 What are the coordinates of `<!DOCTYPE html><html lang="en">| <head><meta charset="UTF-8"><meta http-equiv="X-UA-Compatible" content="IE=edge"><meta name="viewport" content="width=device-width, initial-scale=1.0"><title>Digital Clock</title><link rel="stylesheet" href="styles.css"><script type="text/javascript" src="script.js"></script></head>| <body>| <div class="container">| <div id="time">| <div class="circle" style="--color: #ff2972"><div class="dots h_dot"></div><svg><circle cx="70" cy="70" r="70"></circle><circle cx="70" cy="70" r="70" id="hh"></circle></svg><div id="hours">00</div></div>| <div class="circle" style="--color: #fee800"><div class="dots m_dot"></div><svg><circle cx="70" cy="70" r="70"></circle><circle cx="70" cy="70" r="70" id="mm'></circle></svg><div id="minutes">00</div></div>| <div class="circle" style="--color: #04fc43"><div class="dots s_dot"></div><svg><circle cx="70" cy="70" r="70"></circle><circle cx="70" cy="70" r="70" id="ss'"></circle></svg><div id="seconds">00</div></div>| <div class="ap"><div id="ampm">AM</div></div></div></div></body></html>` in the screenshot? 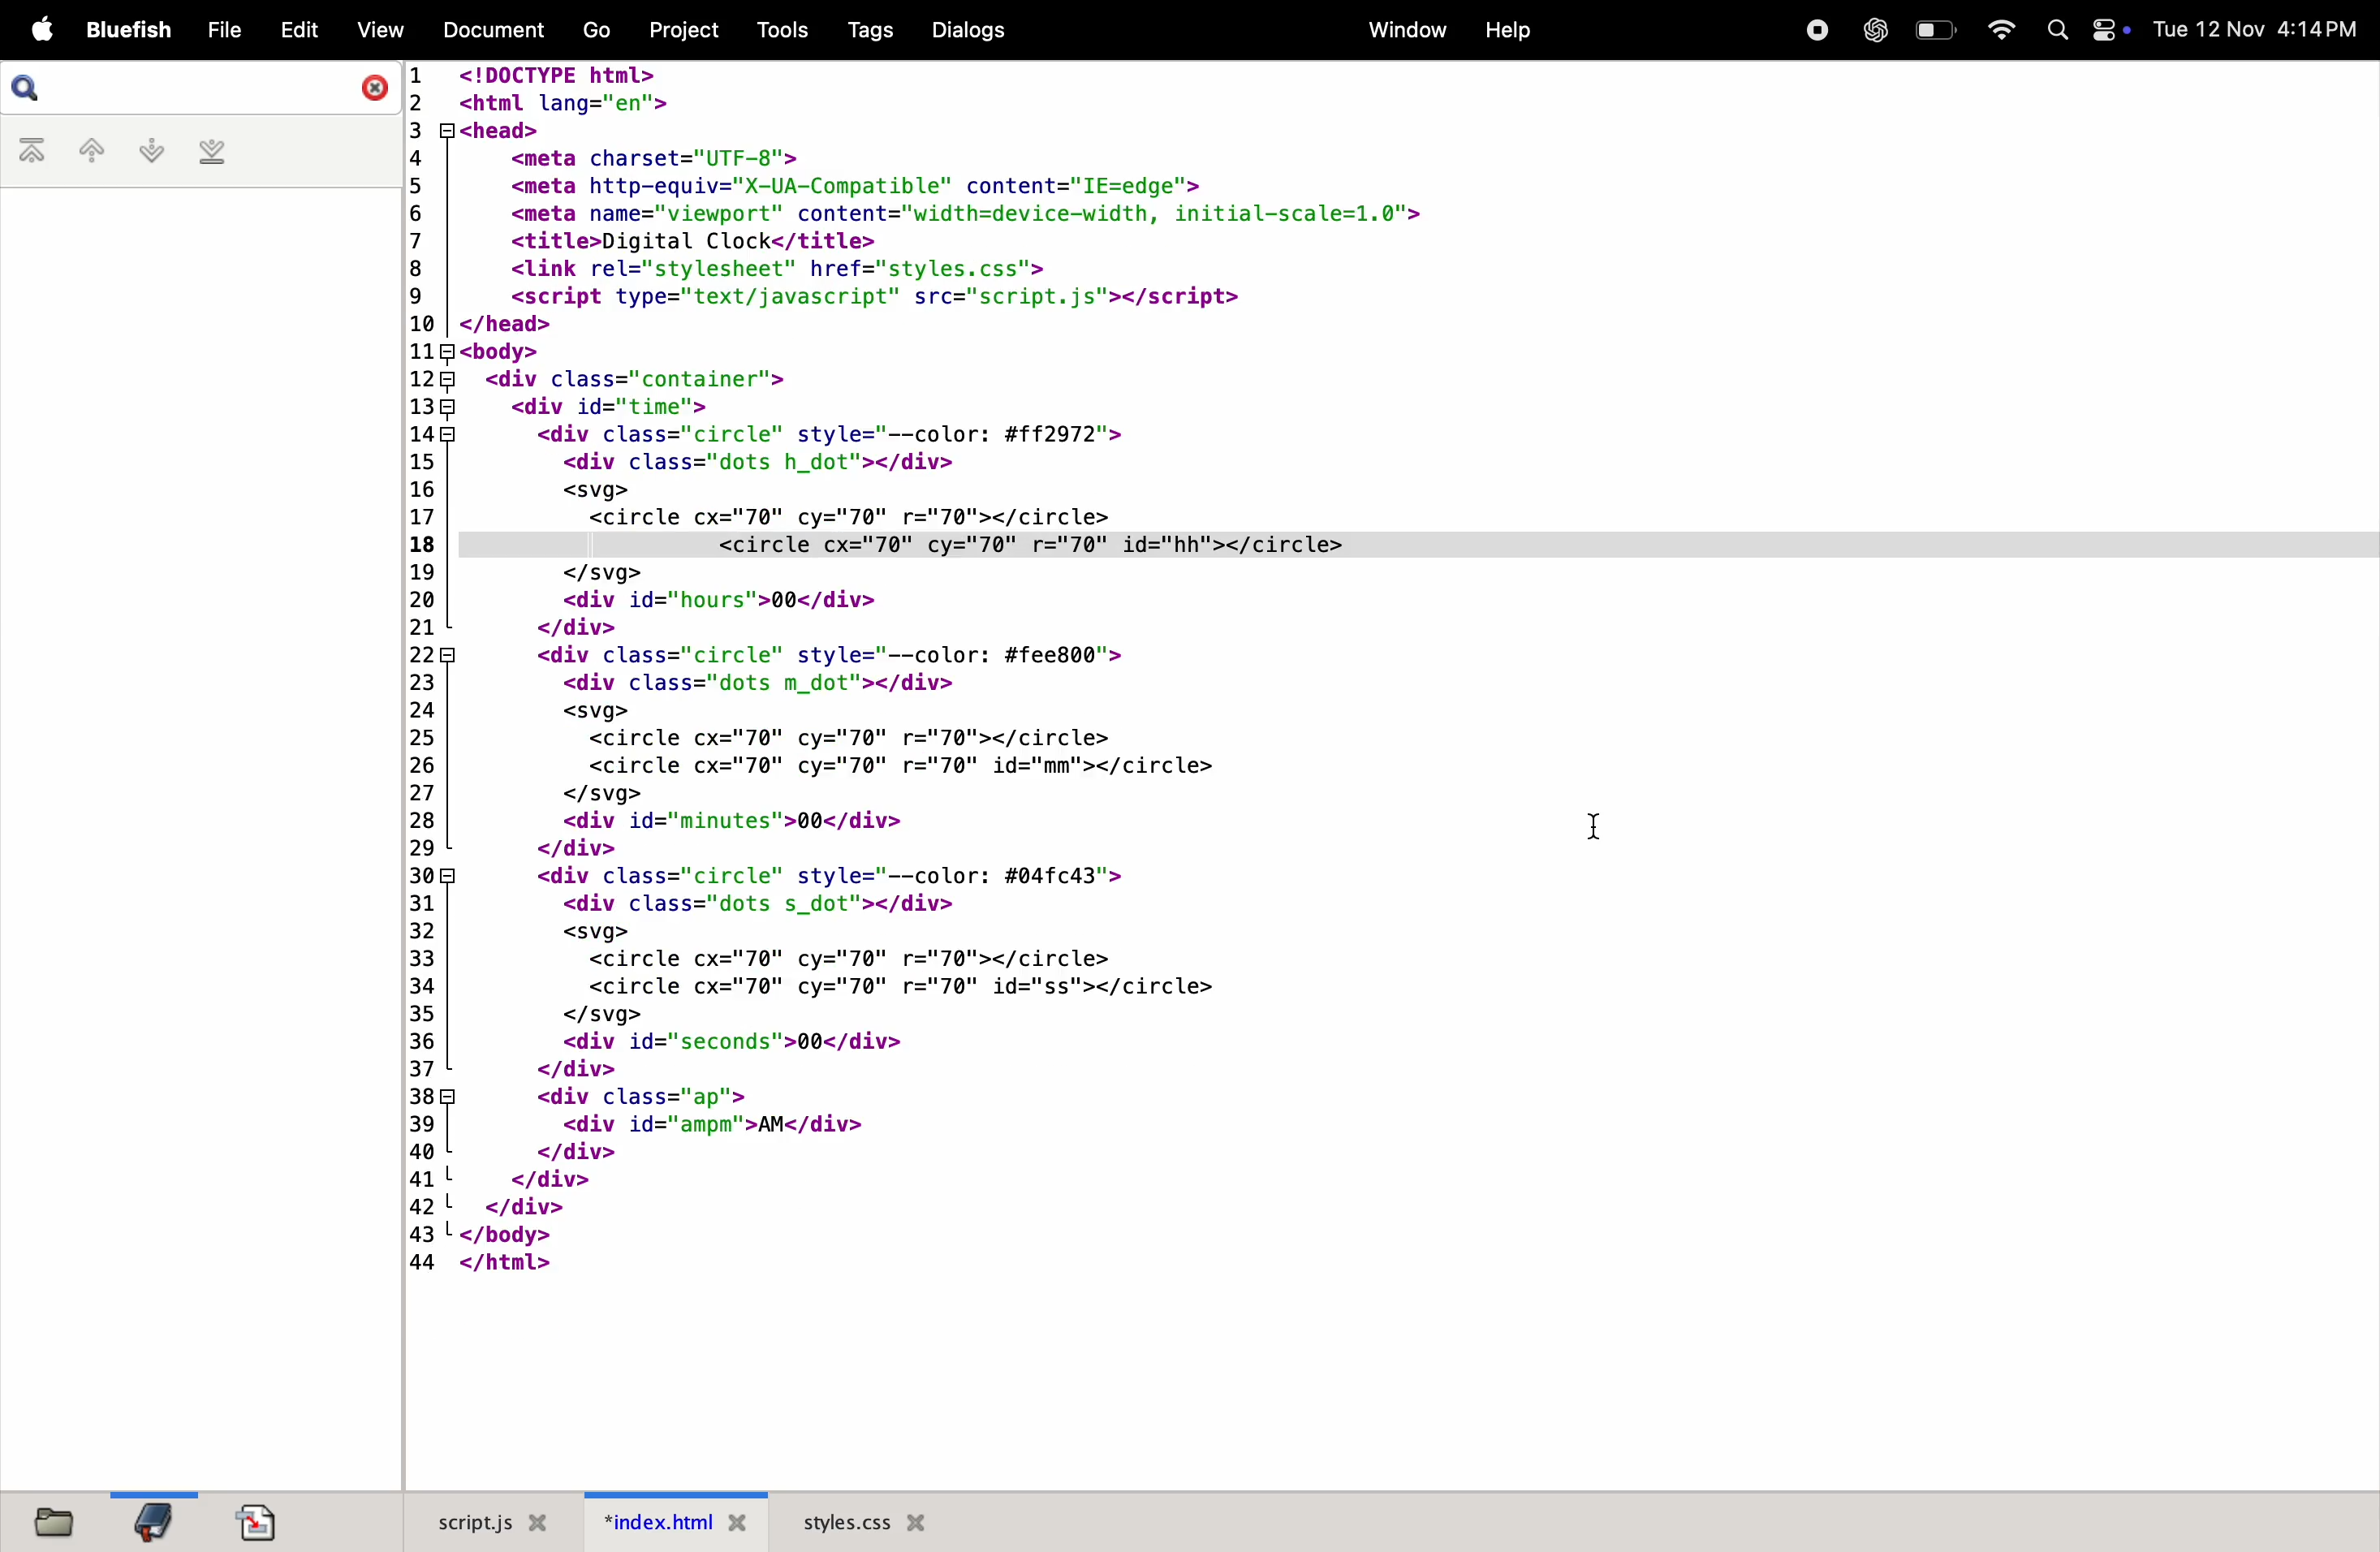 It's located at (997, 667).